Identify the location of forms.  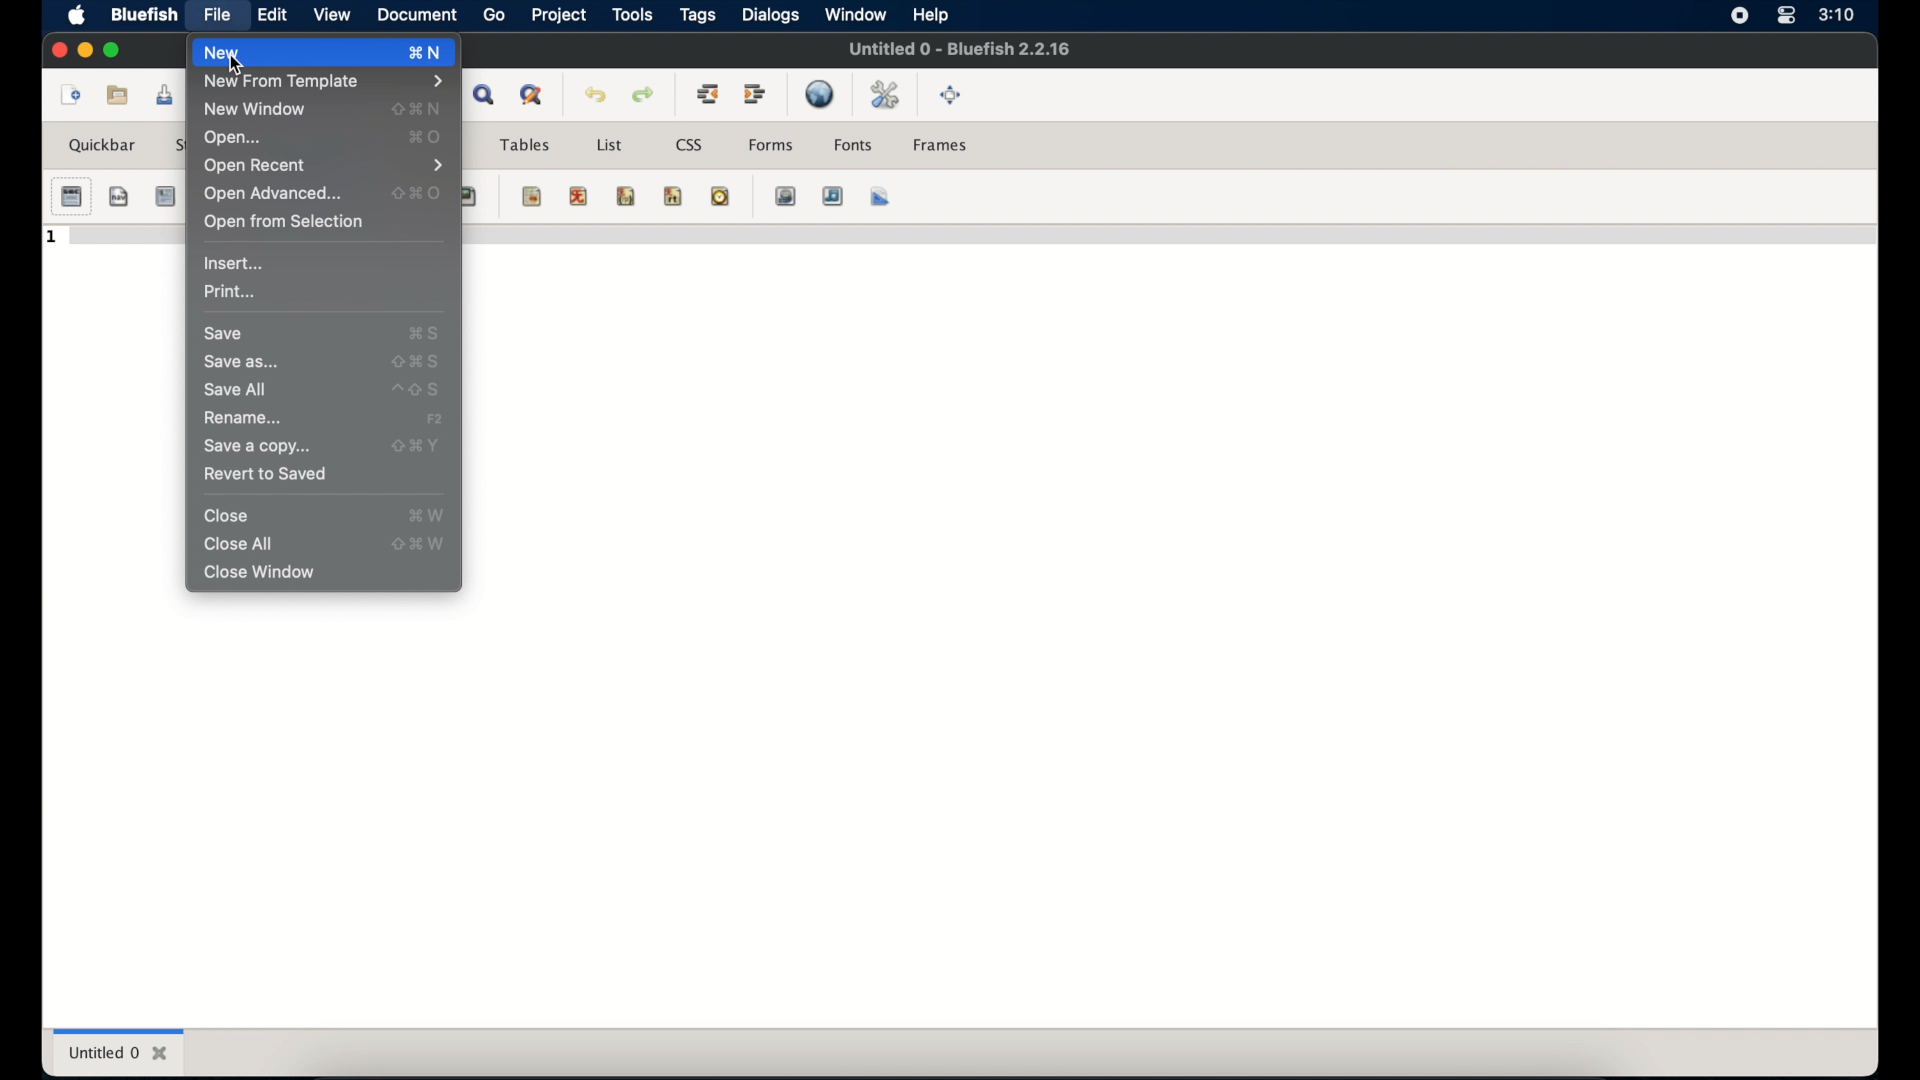
(771, 144).